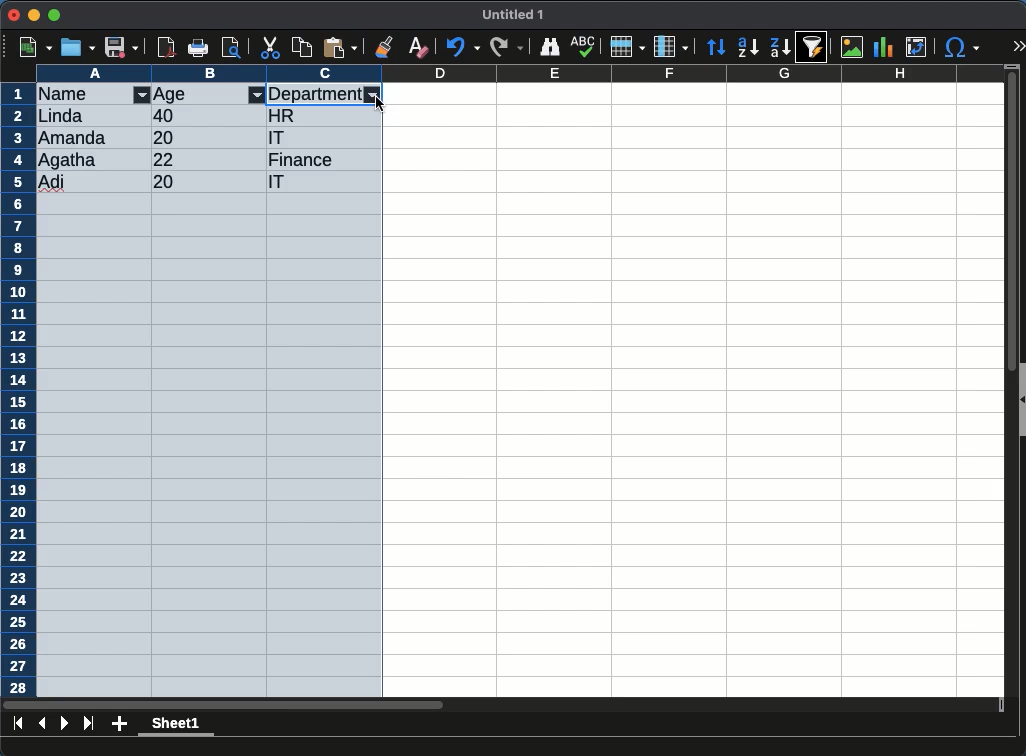  What do you see at coordinates (816, 47) in the screenshot?
I see `sort` at bounding box center [816, 47].